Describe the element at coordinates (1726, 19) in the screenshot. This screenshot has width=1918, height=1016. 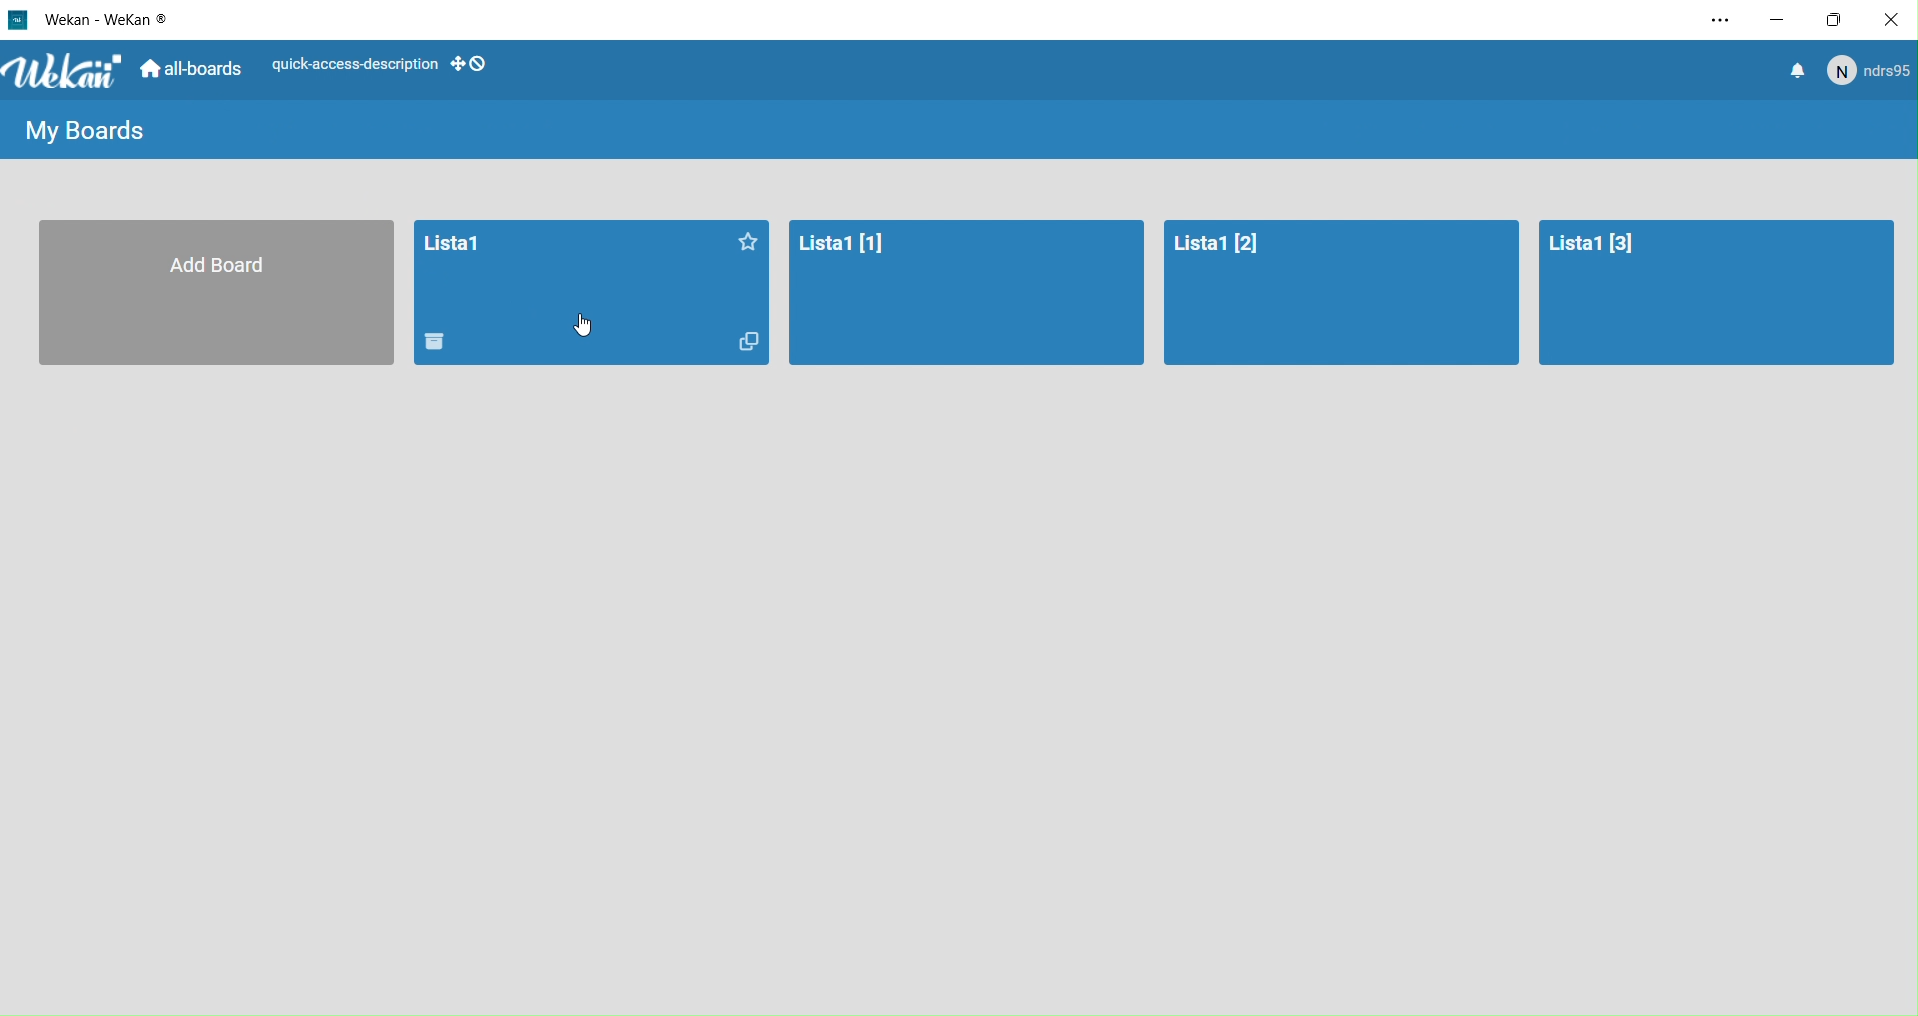
I see `Settings and More` at that location.